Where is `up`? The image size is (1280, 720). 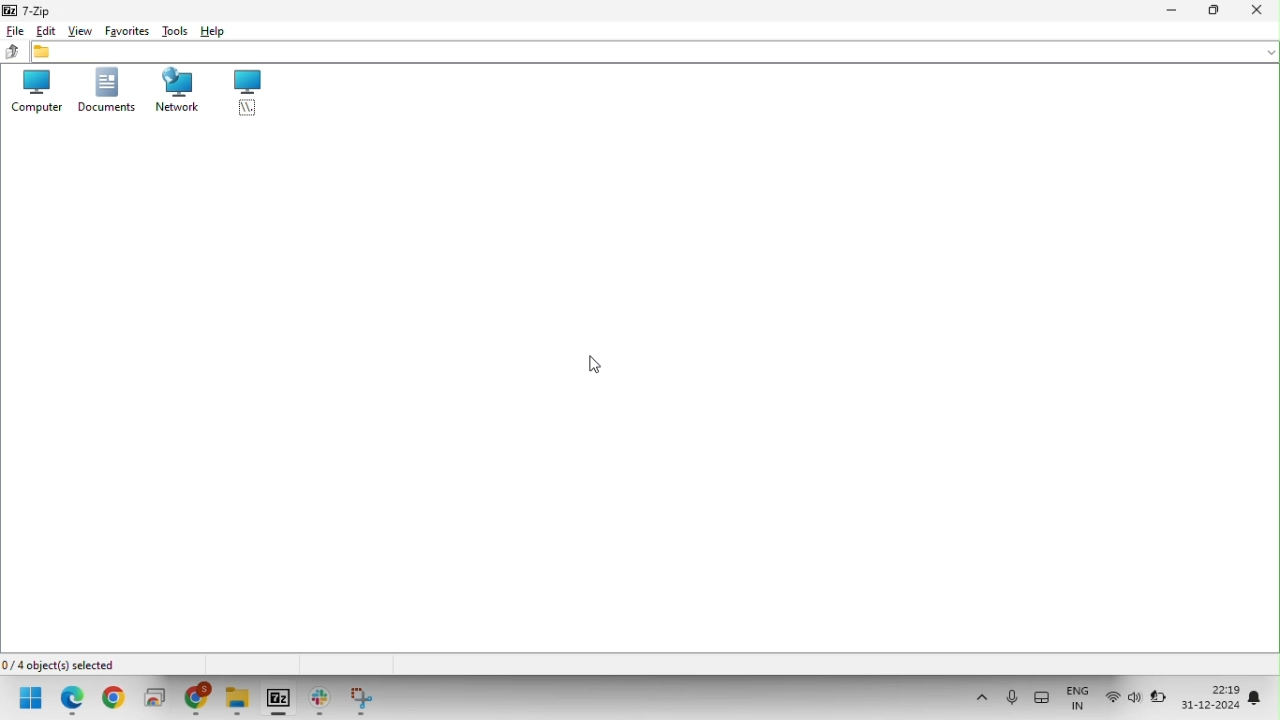
up is located at coordinates (9, 52).